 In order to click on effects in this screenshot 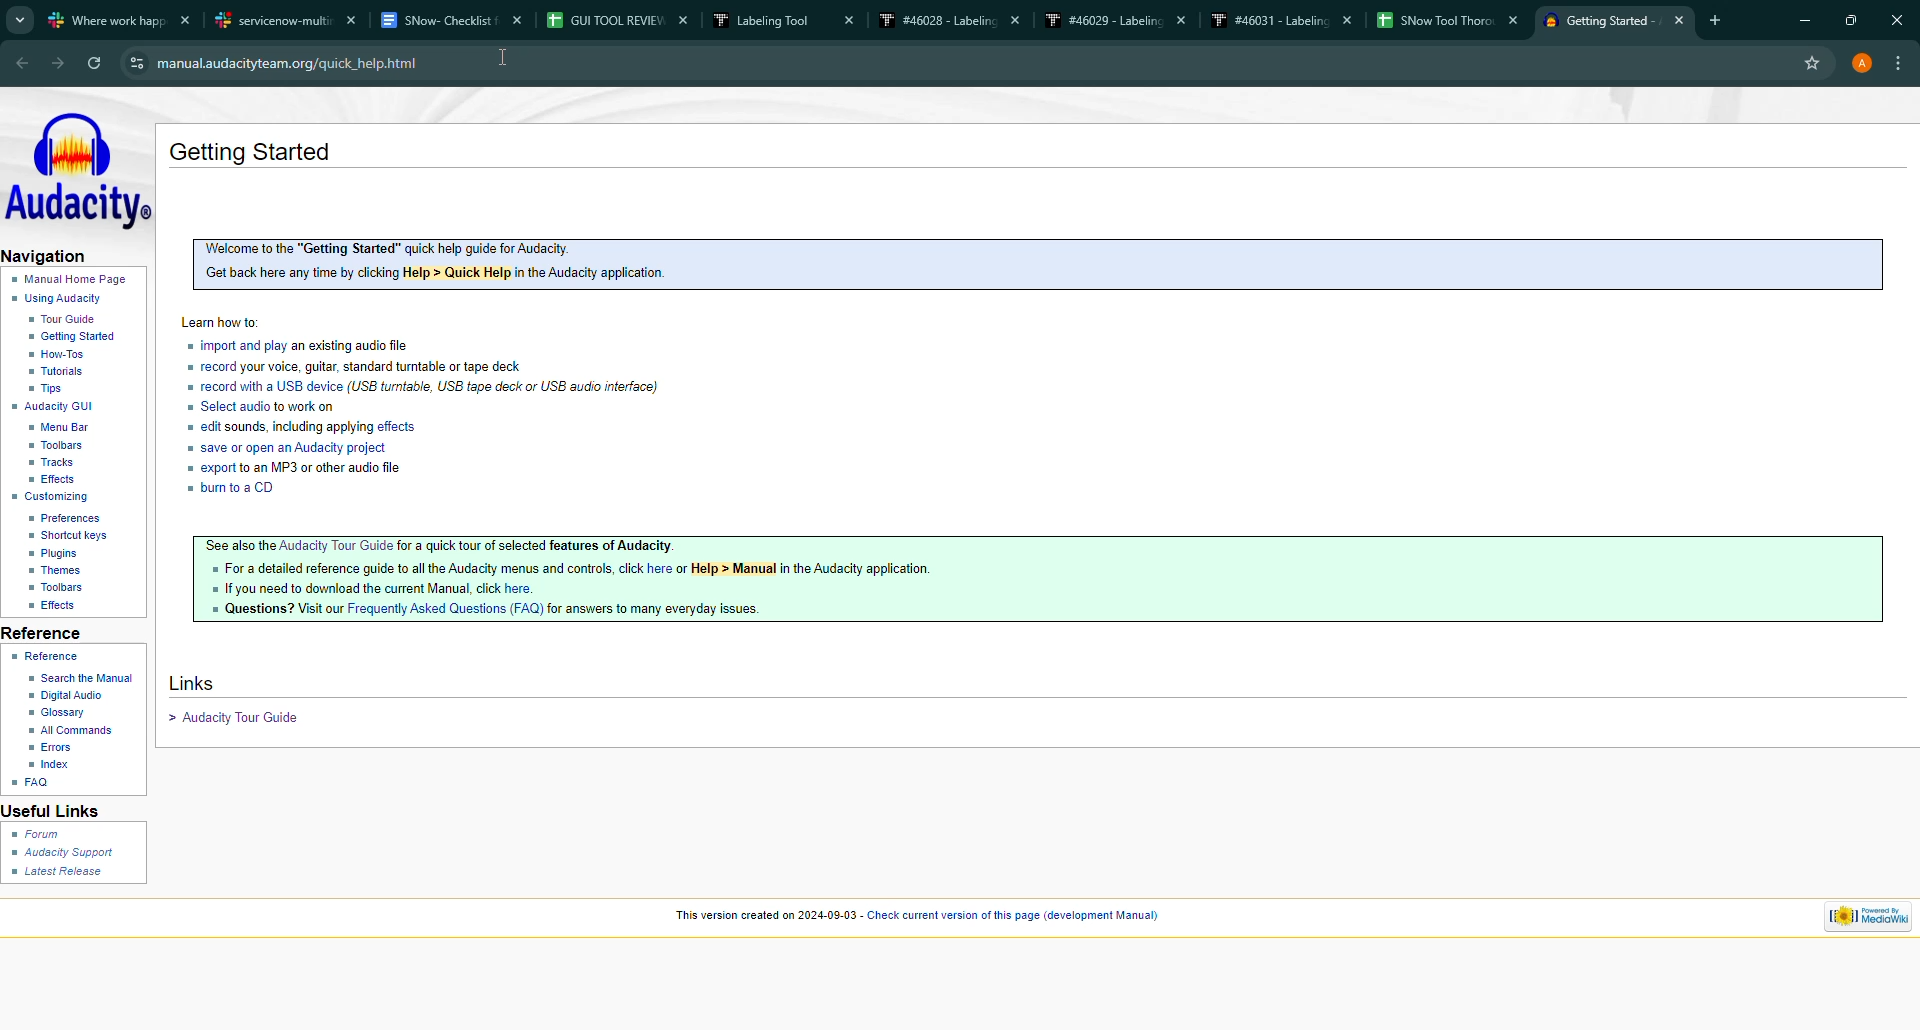, I will do `click(69, 608)`.